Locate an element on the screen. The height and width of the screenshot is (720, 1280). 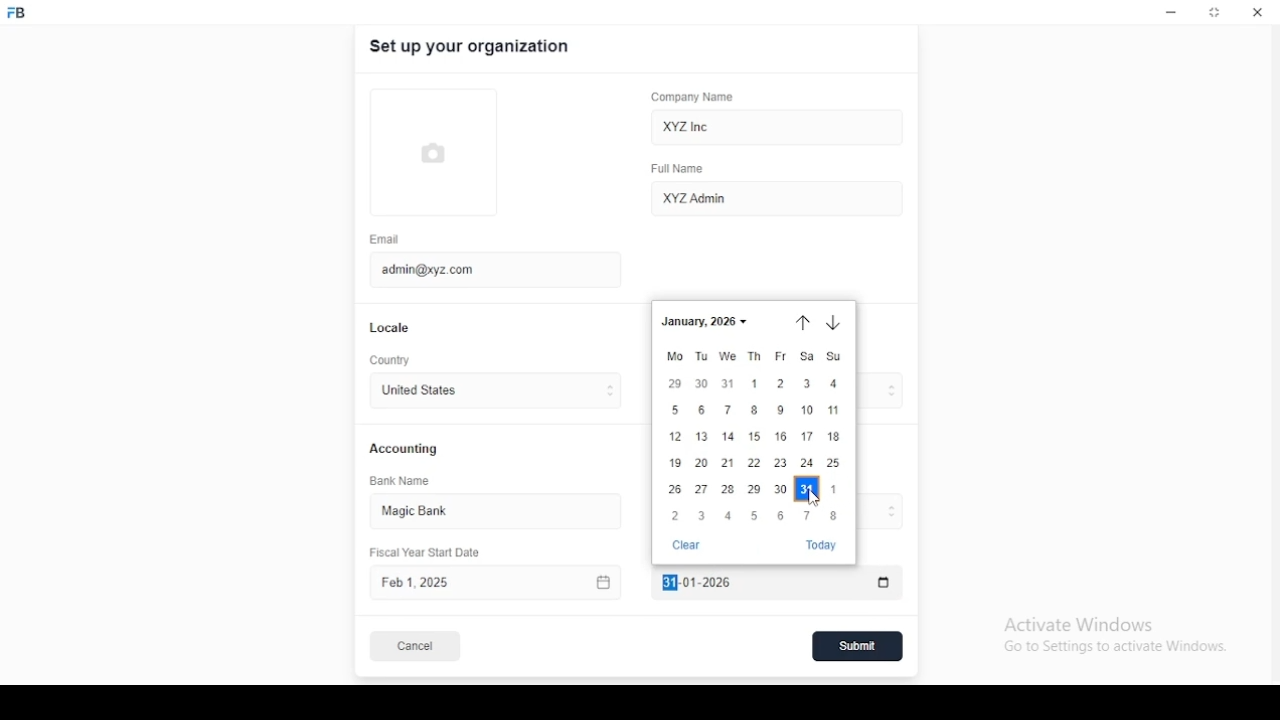
7 is located at coordinates (806, 516).